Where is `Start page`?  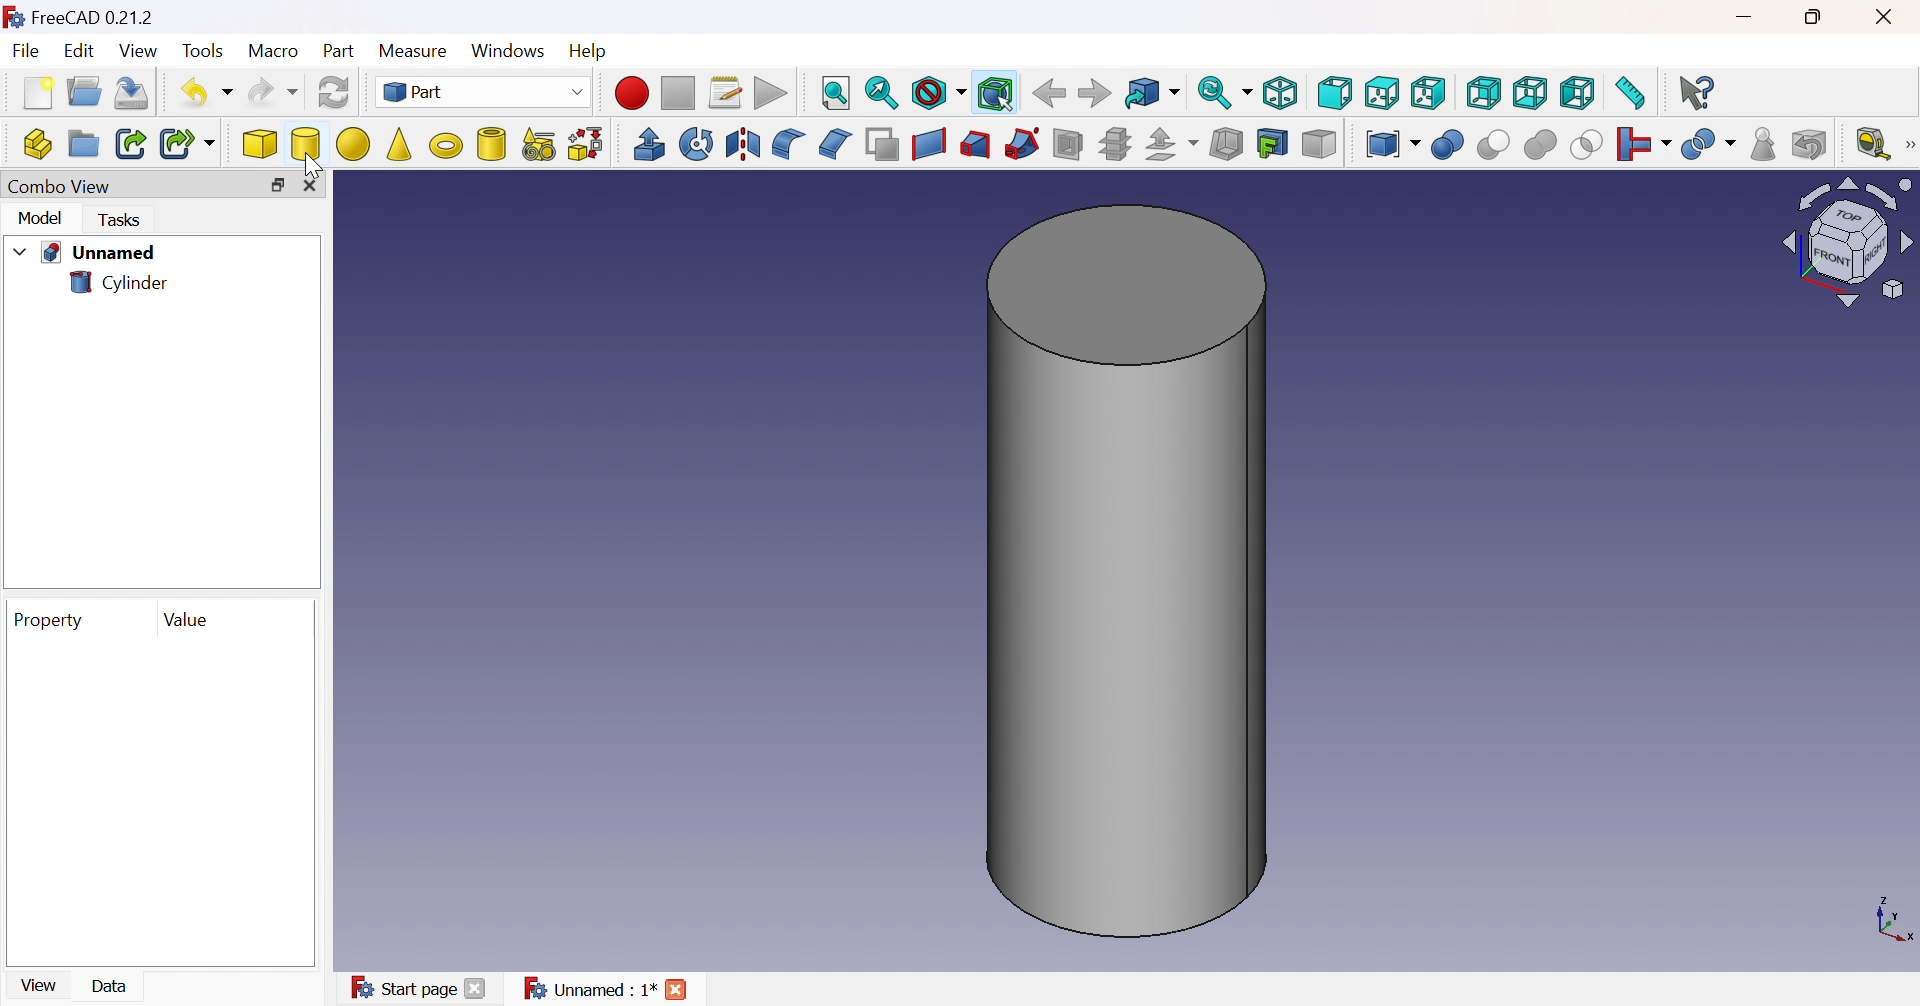 Start page is located at coordinates (423, 989).